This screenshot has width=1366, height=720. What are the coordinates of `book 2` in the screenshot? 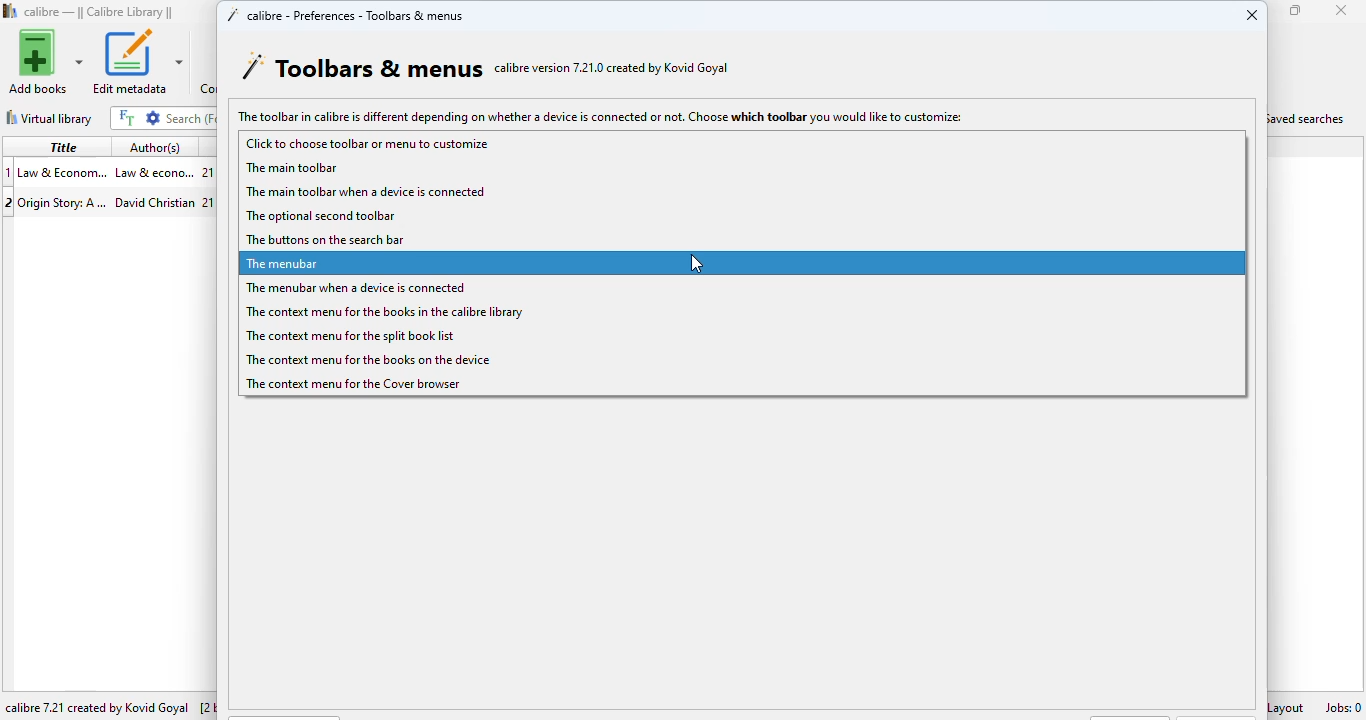 It's located at (107, 200).